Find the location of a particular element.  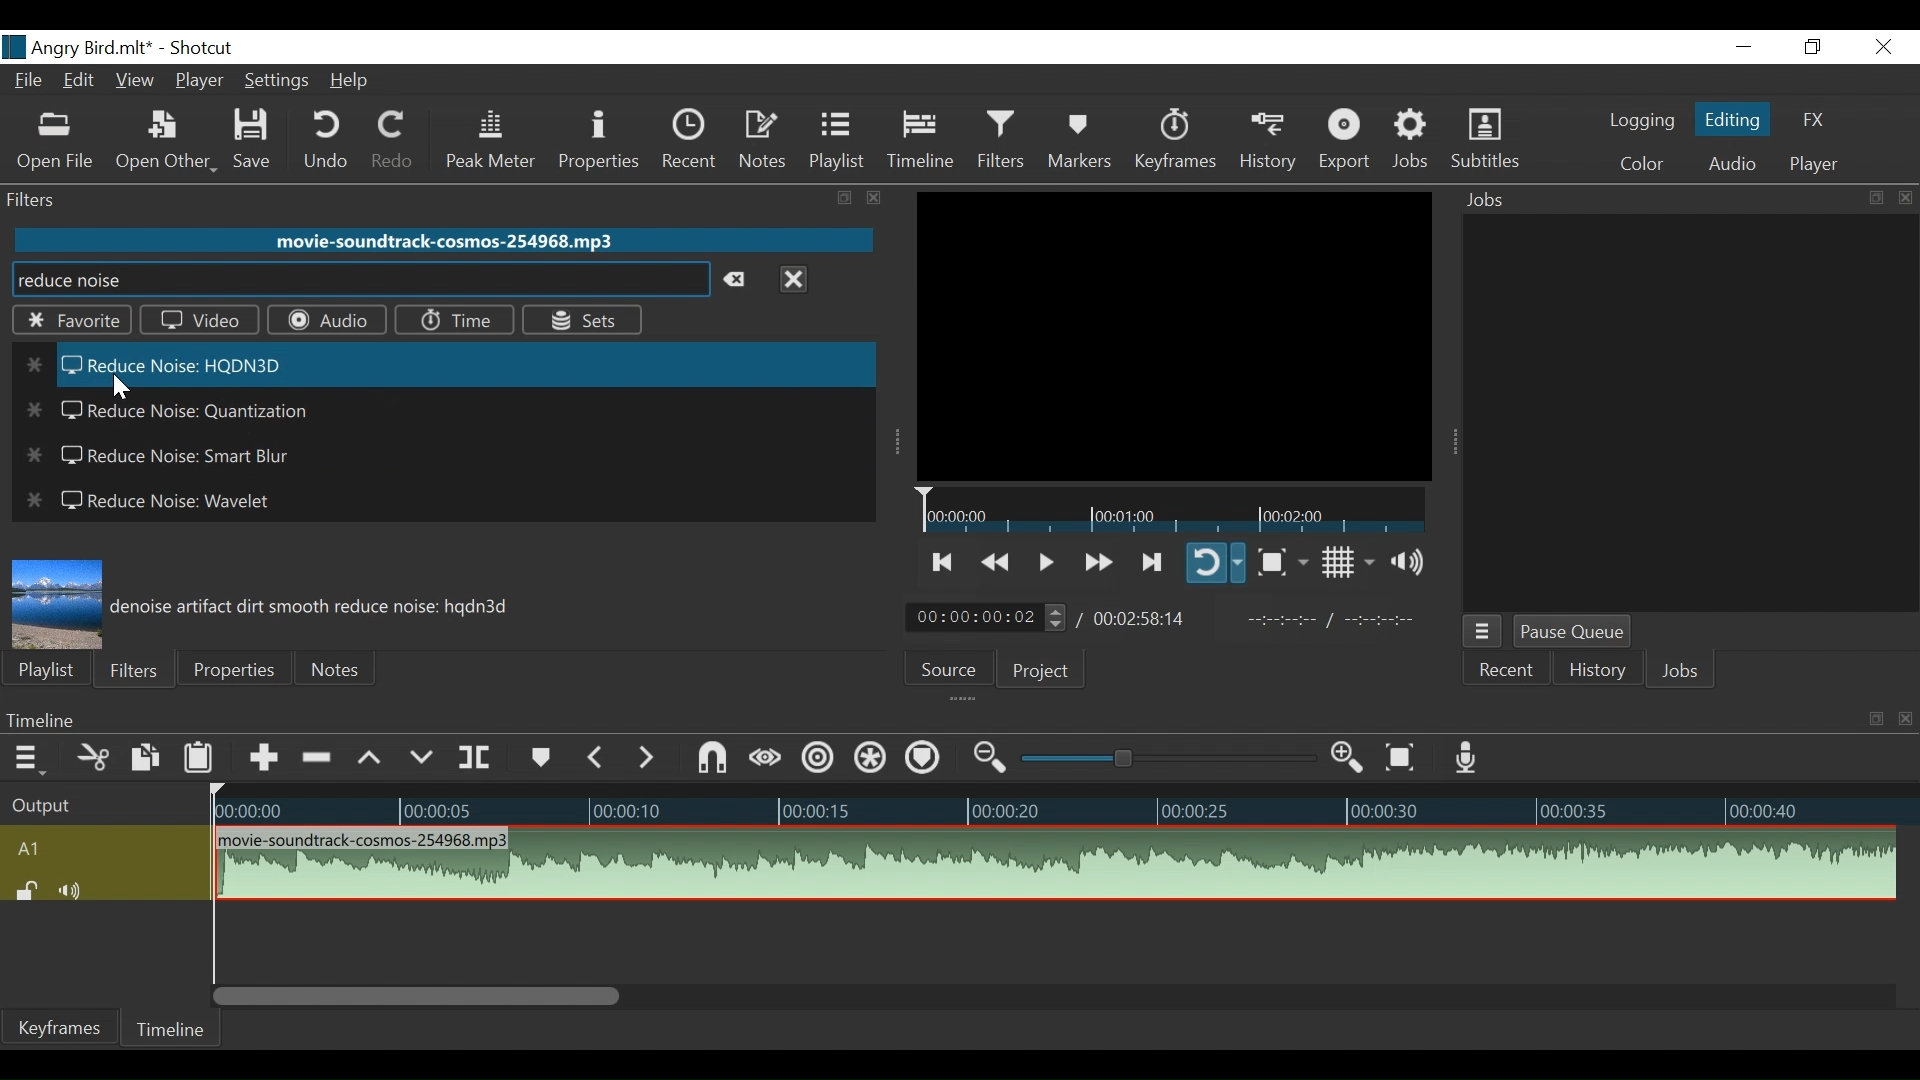

Notes is located at coordinates (765, 140).